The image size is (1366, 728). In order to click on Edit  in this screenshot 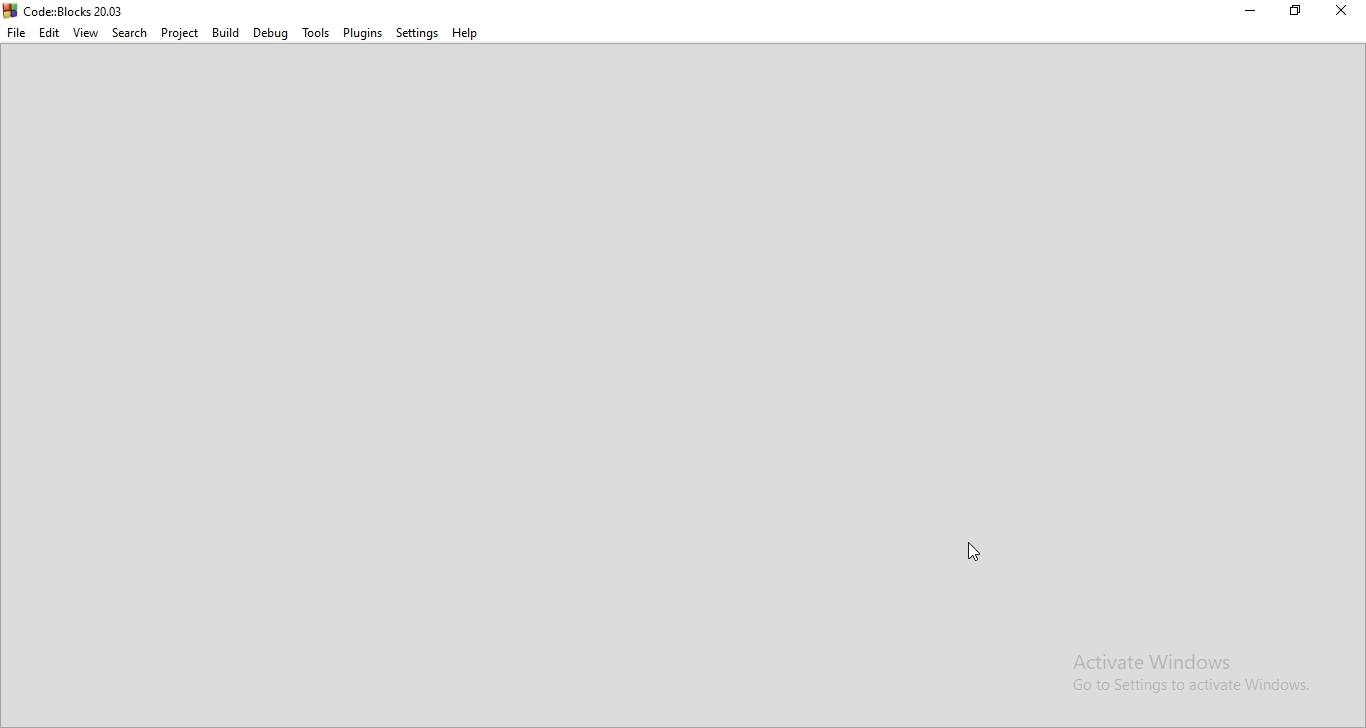, I will do `click(50, 33)`.